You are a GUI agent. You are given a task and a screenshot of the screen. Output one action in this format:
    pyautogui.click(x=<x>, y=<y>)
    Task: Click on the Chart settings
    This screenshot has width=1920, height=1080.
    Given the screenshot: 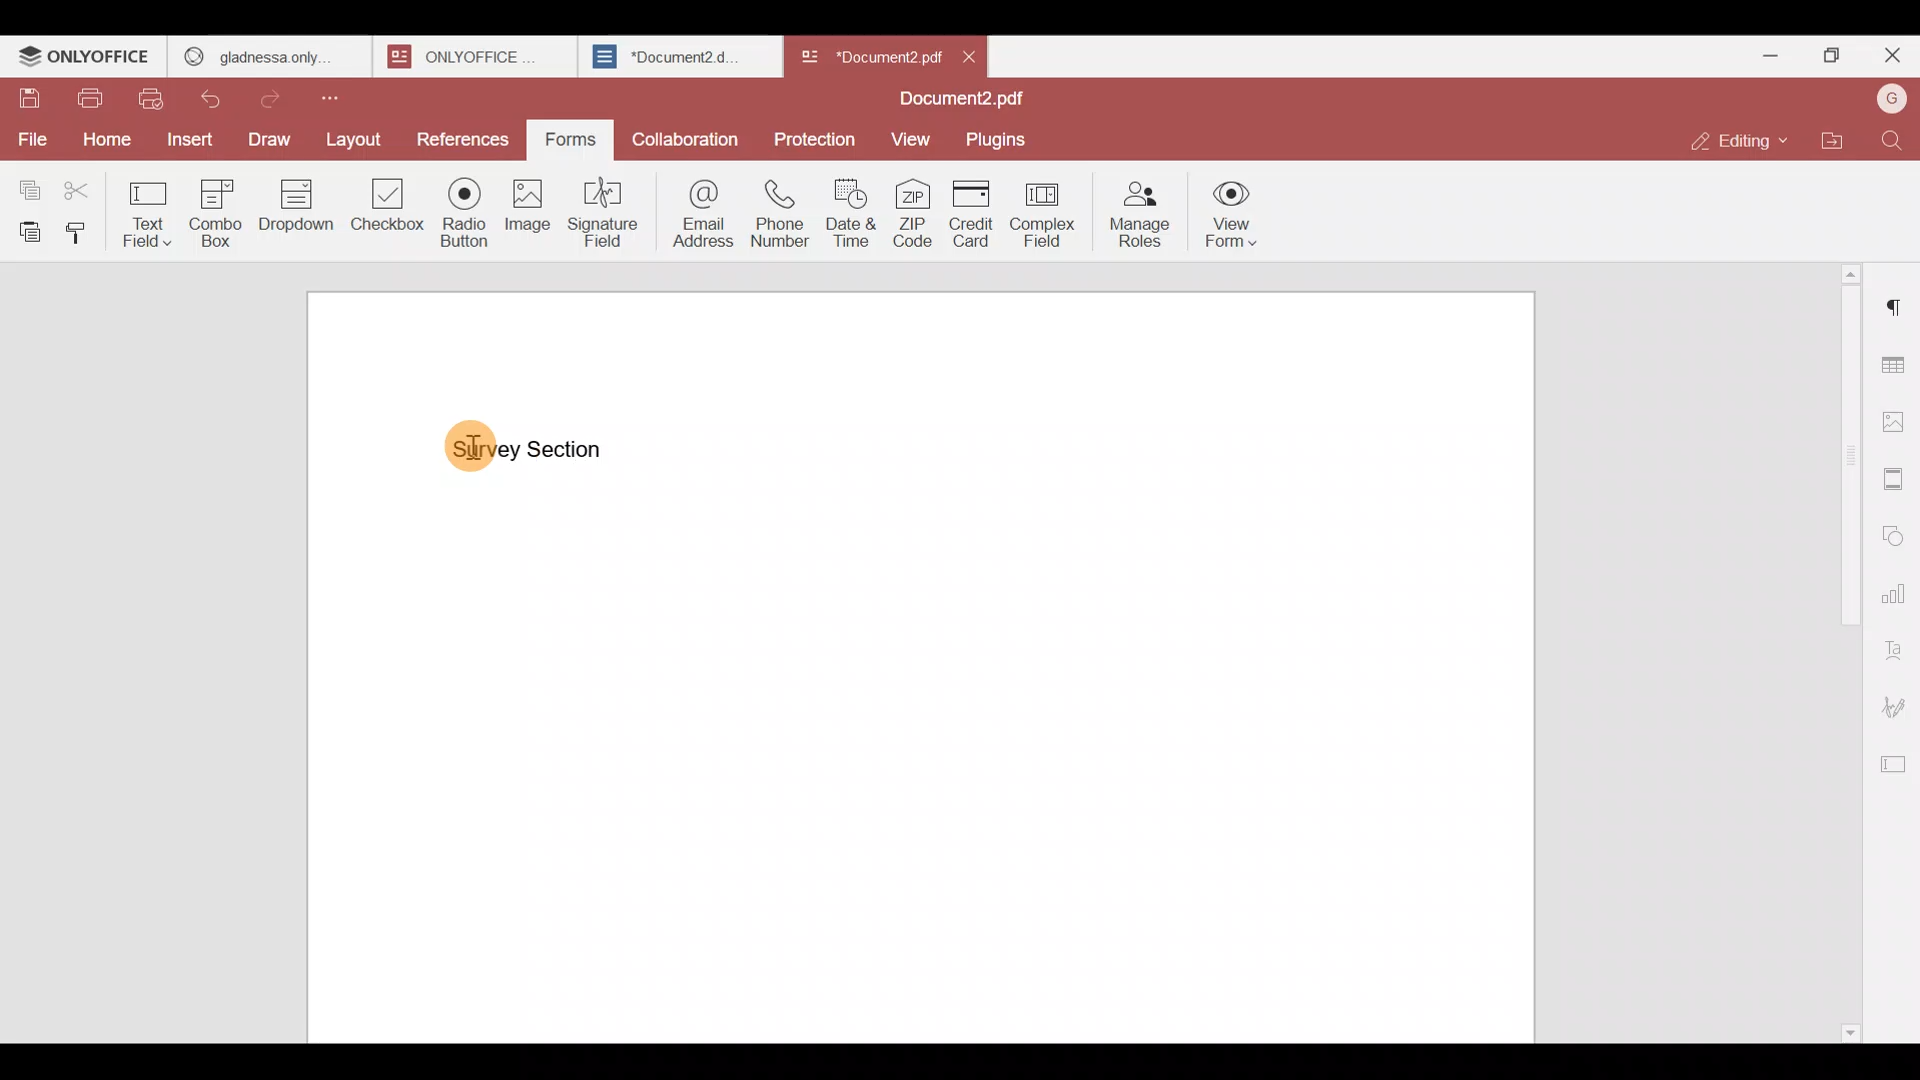 What is the action you would take?
    pyautogui.click(x=1896, y=594)
    